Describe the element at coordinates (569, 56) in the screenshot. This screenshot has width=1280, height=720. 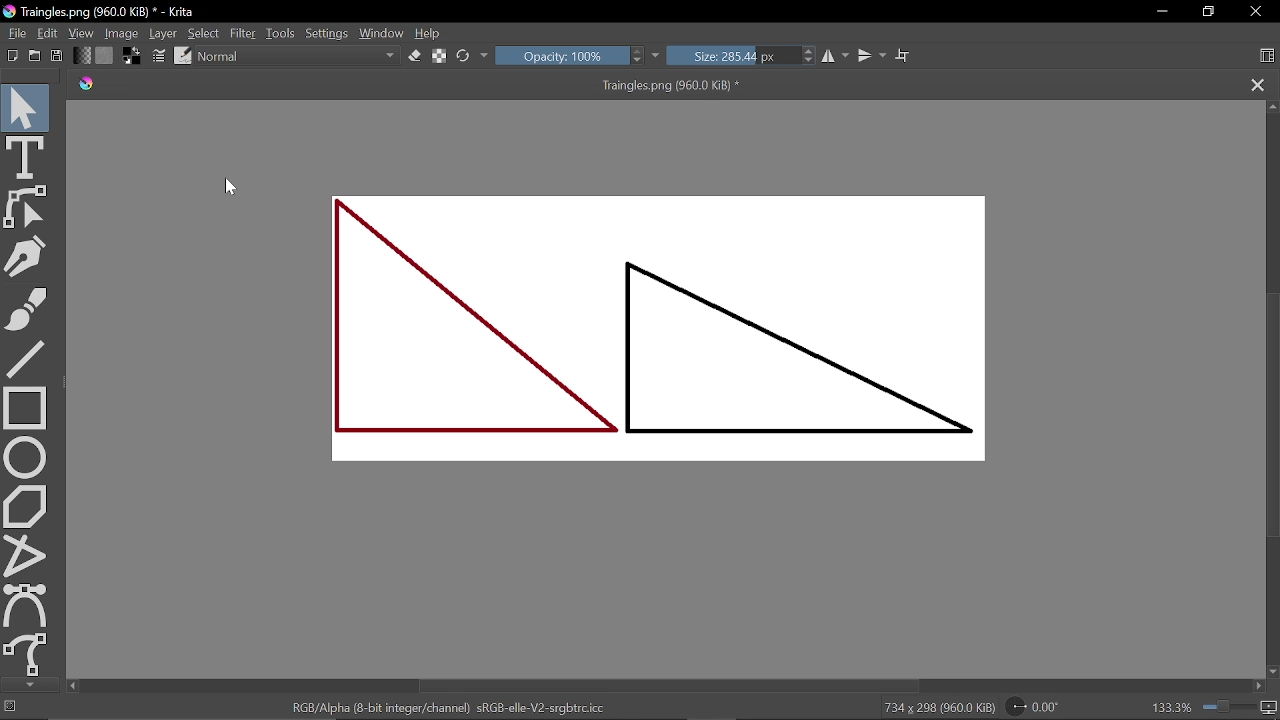
I see `Opacity: 100%` at that location.